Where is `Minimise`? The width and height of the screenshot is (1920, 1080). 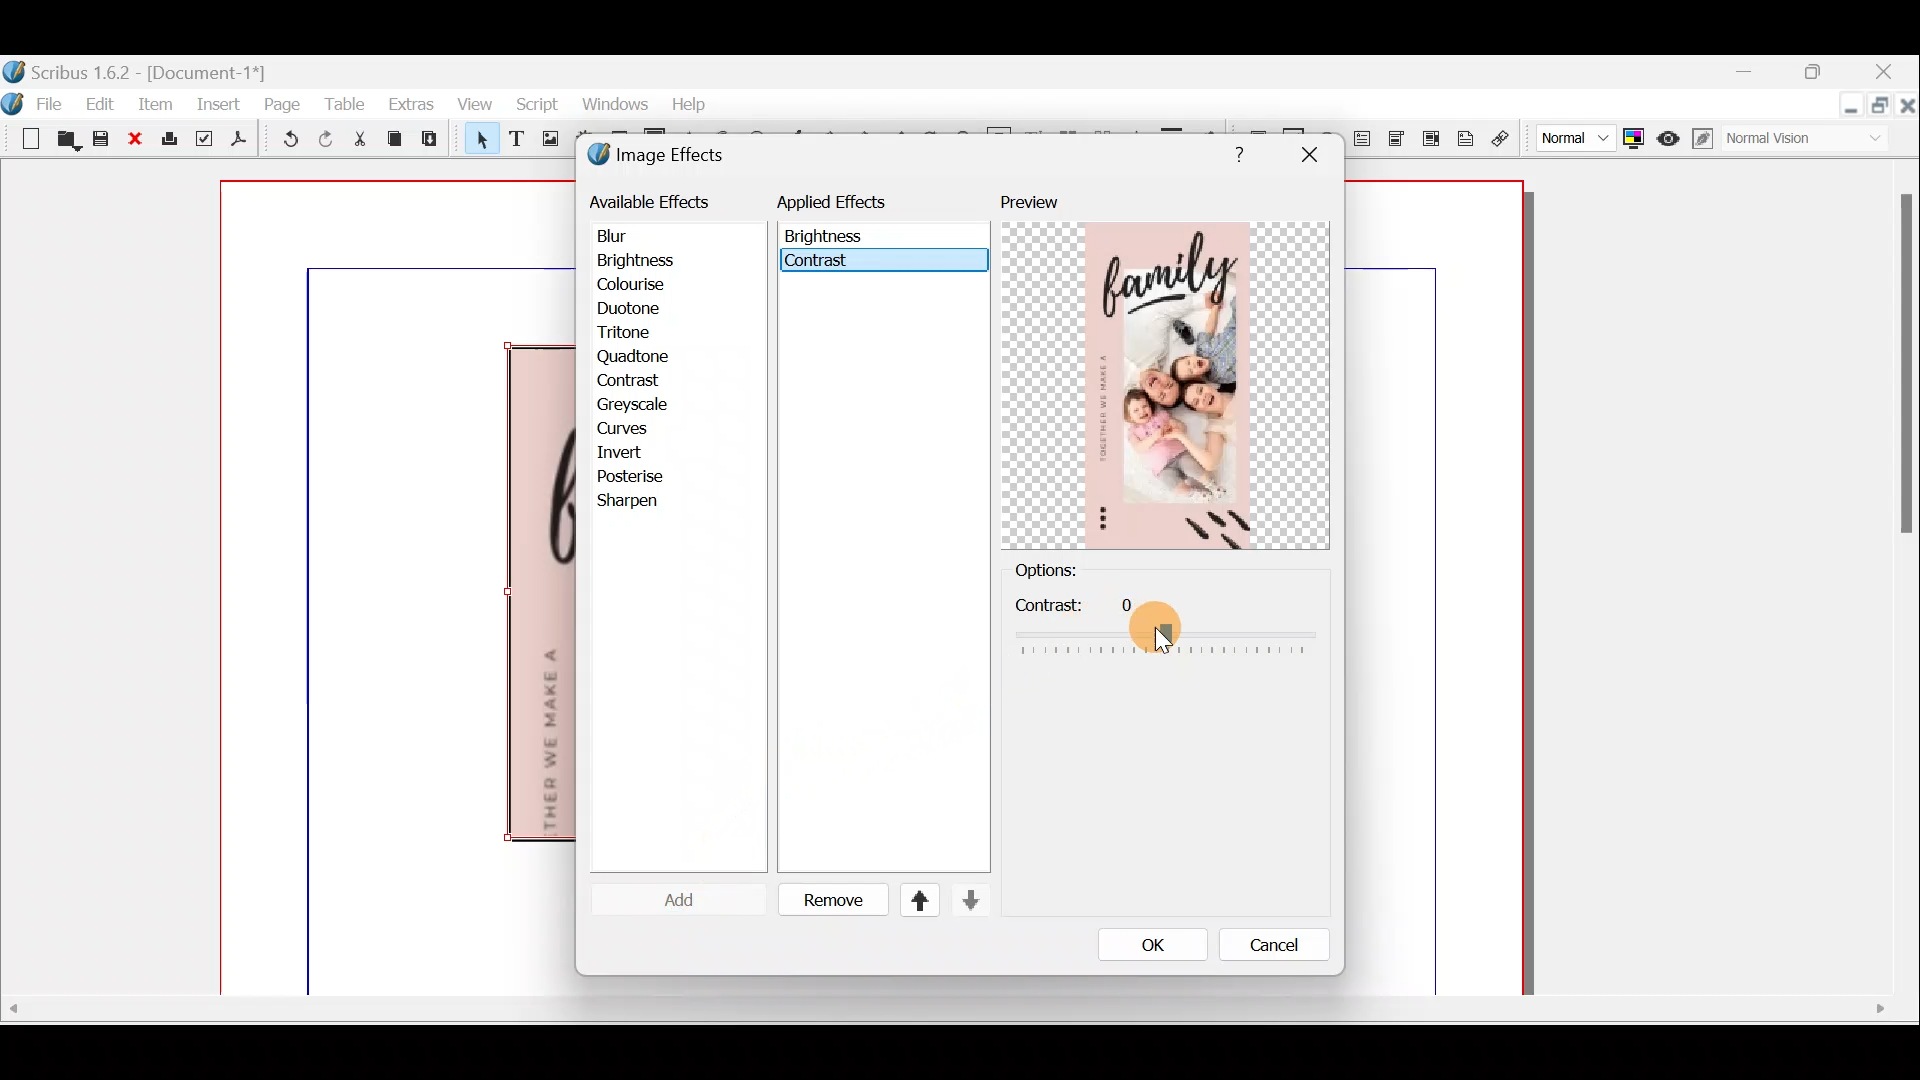
Minimise is located at coordinates (1756, 73).